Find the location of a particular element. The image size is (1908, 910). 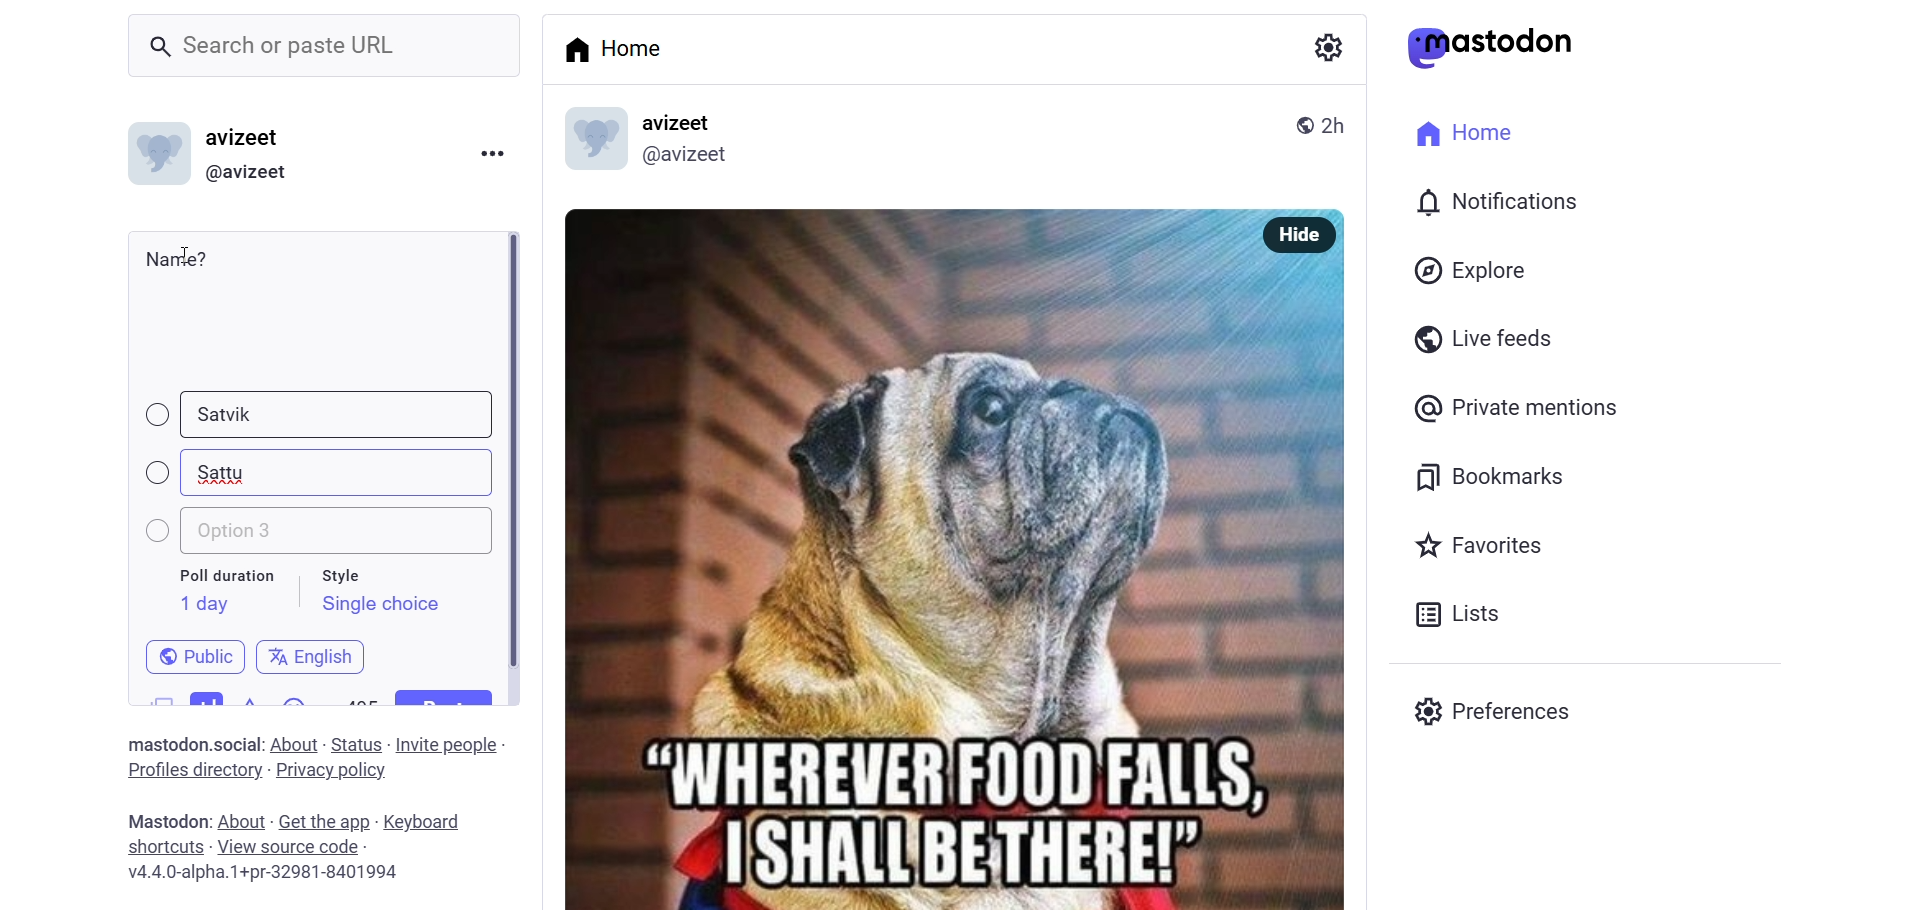

satvik is located at coordinates (236, 412).